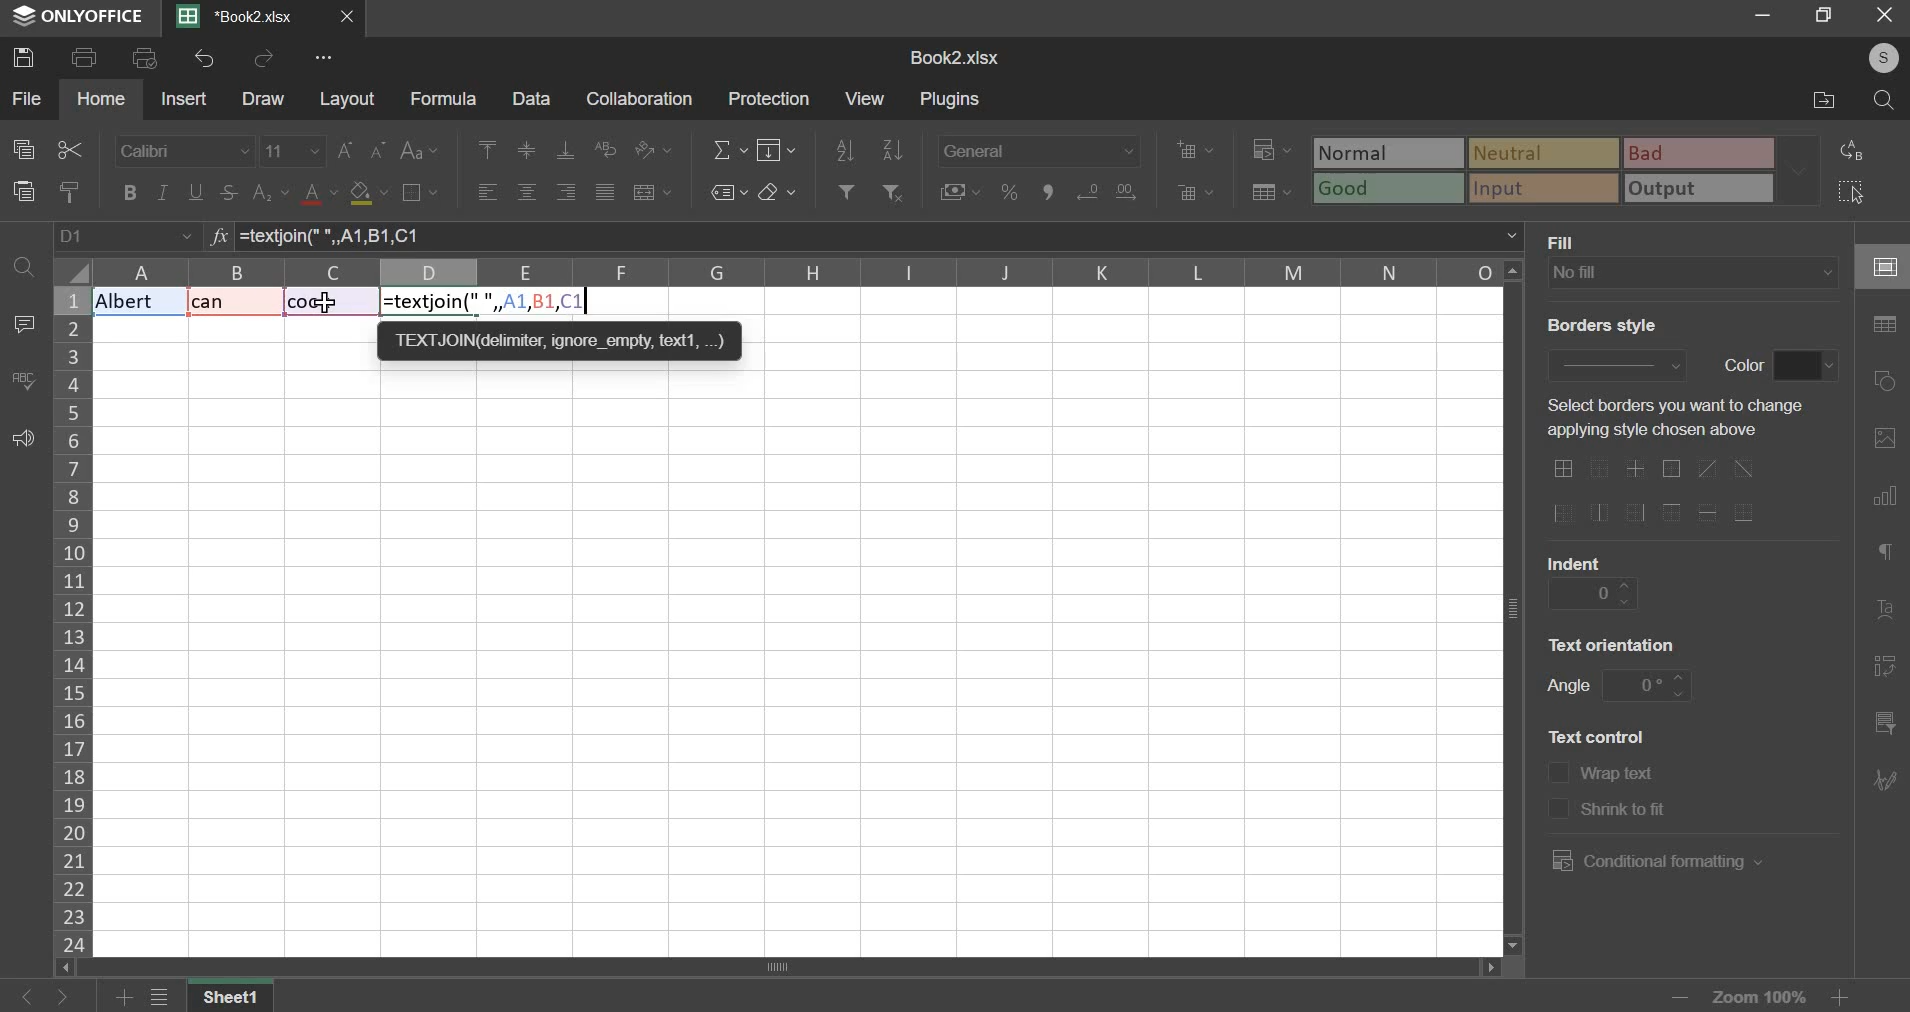 Image resolution: width=1910 pixels, height=1012 pixels. Describe the element at coordinates (1196, 192) in the screenshot. I see `delete cells` at that location.